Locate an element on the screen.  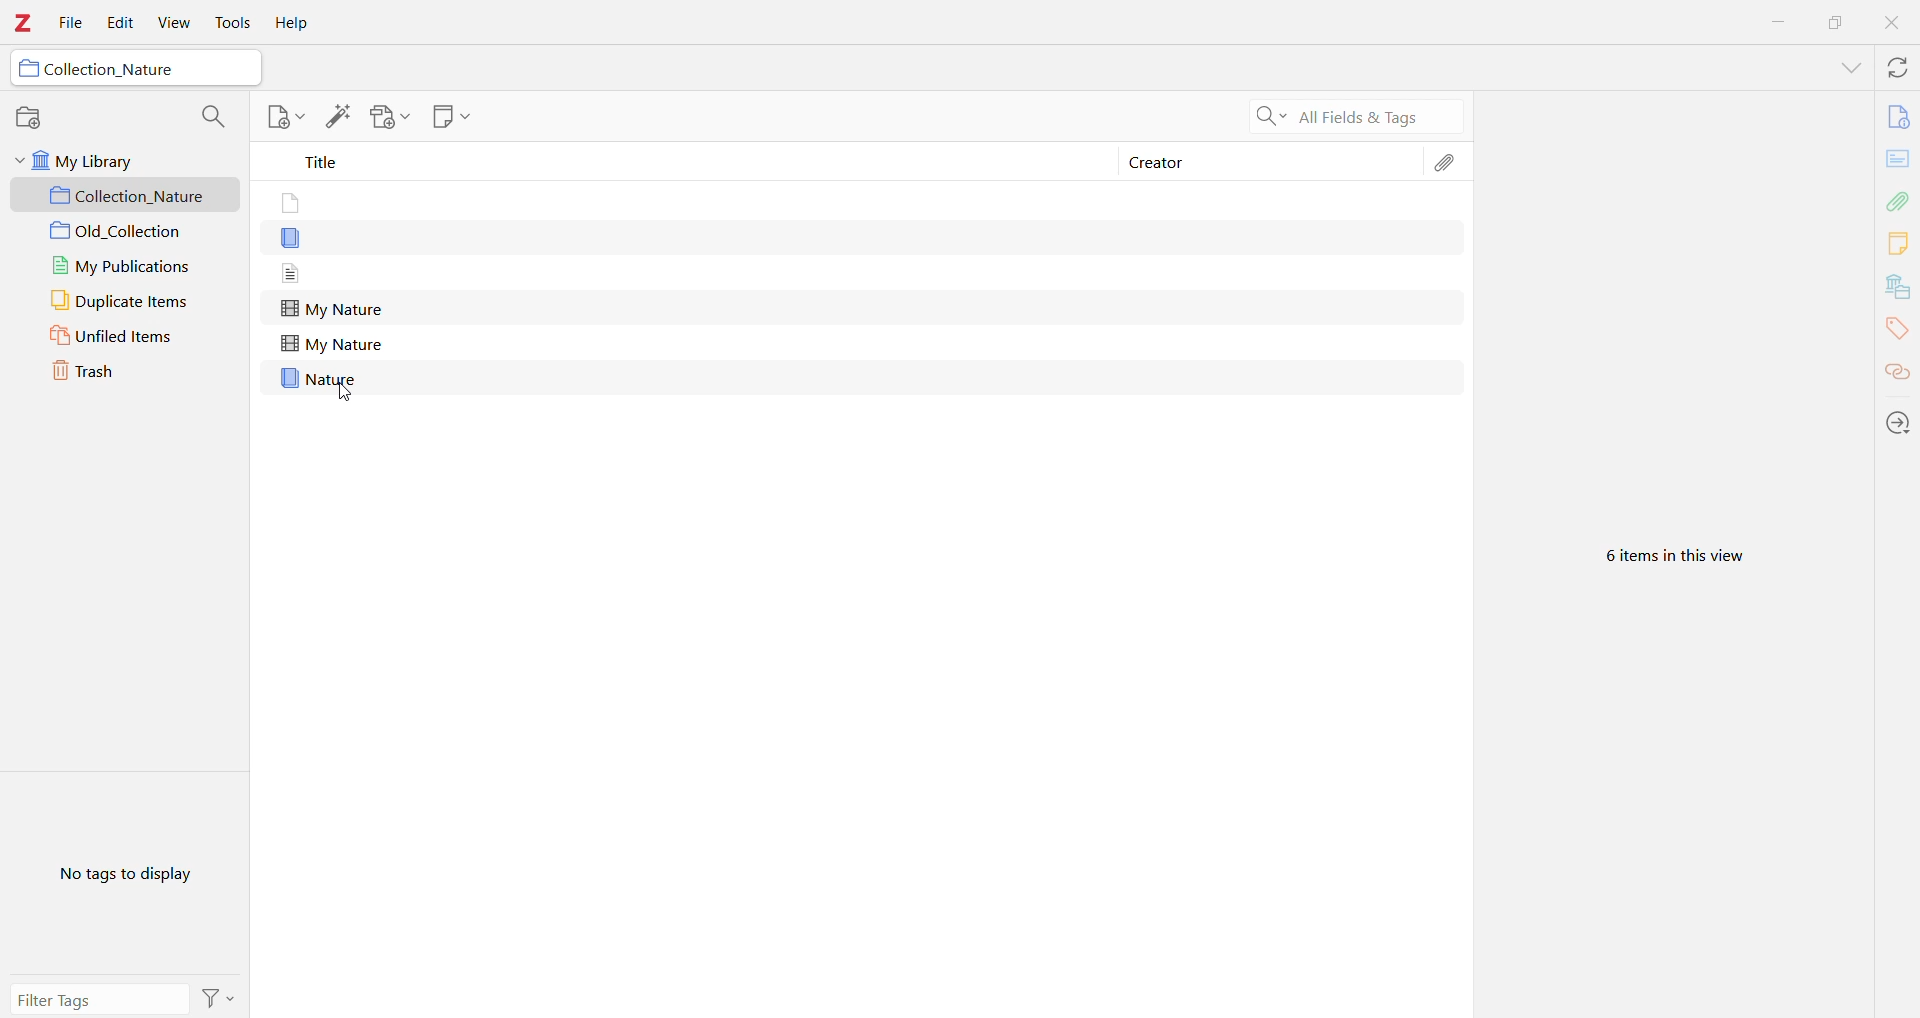
item without title  is located at coordinates (292, 273).